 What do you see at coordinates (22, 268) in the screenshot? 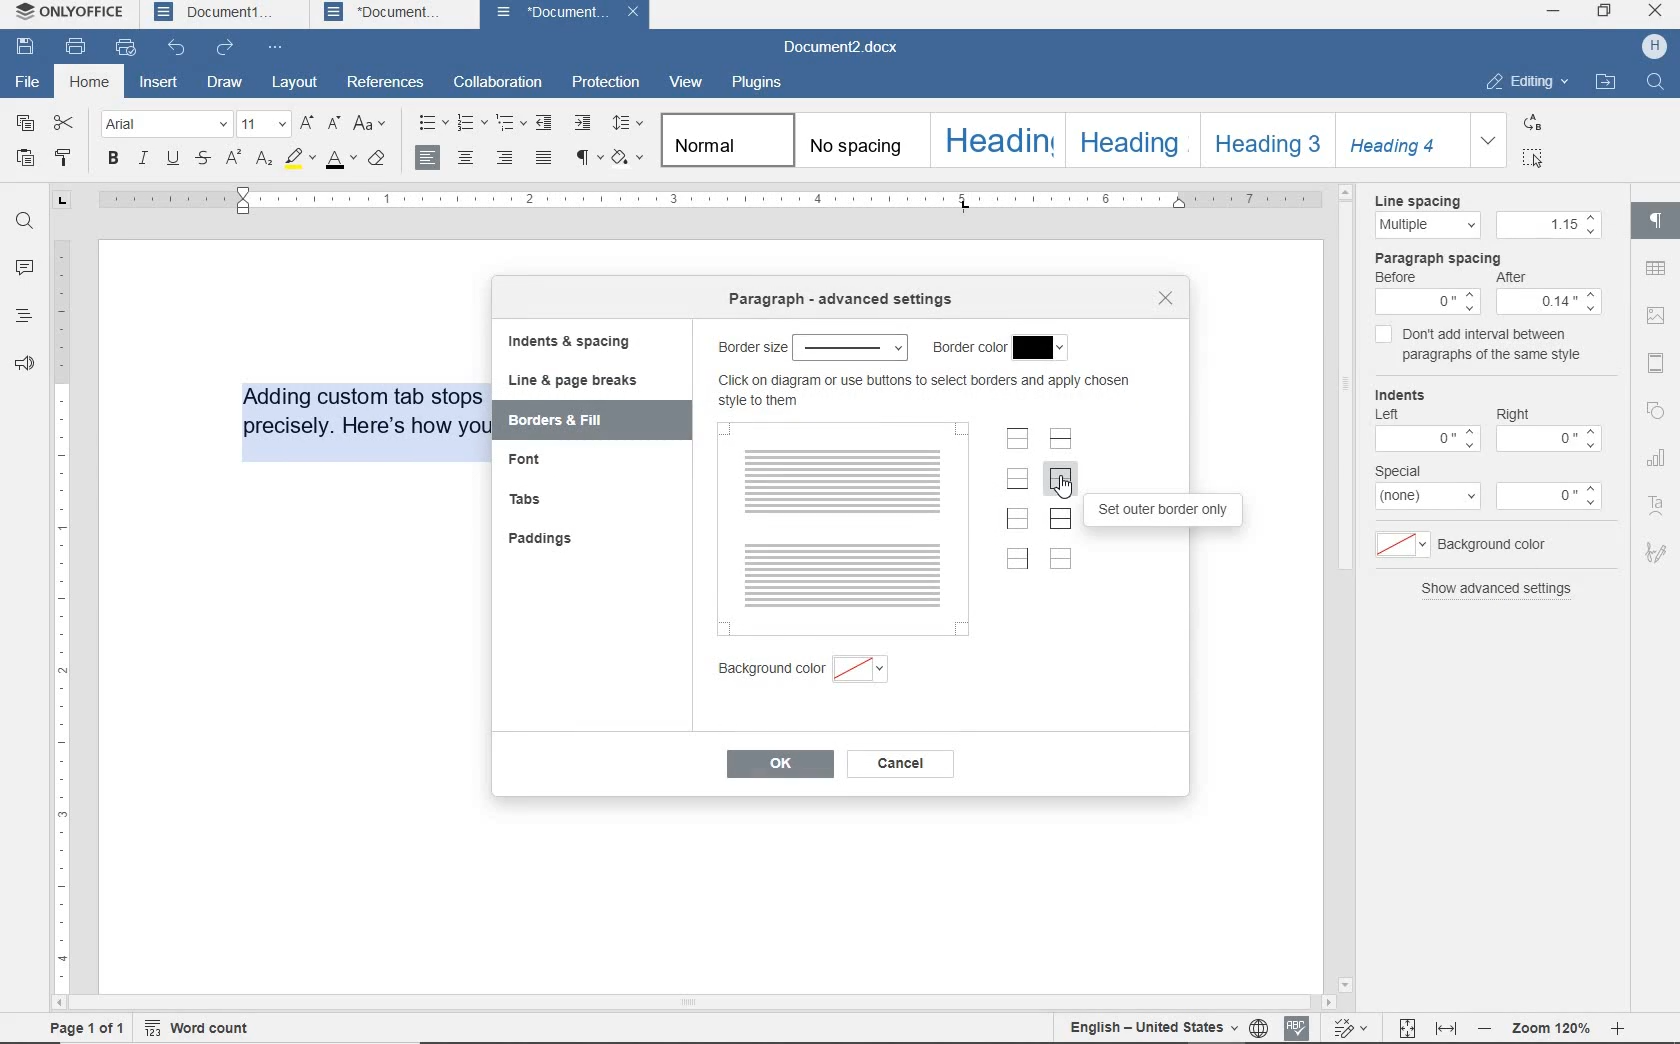
I see `comments` at bounding box center [22, 268].